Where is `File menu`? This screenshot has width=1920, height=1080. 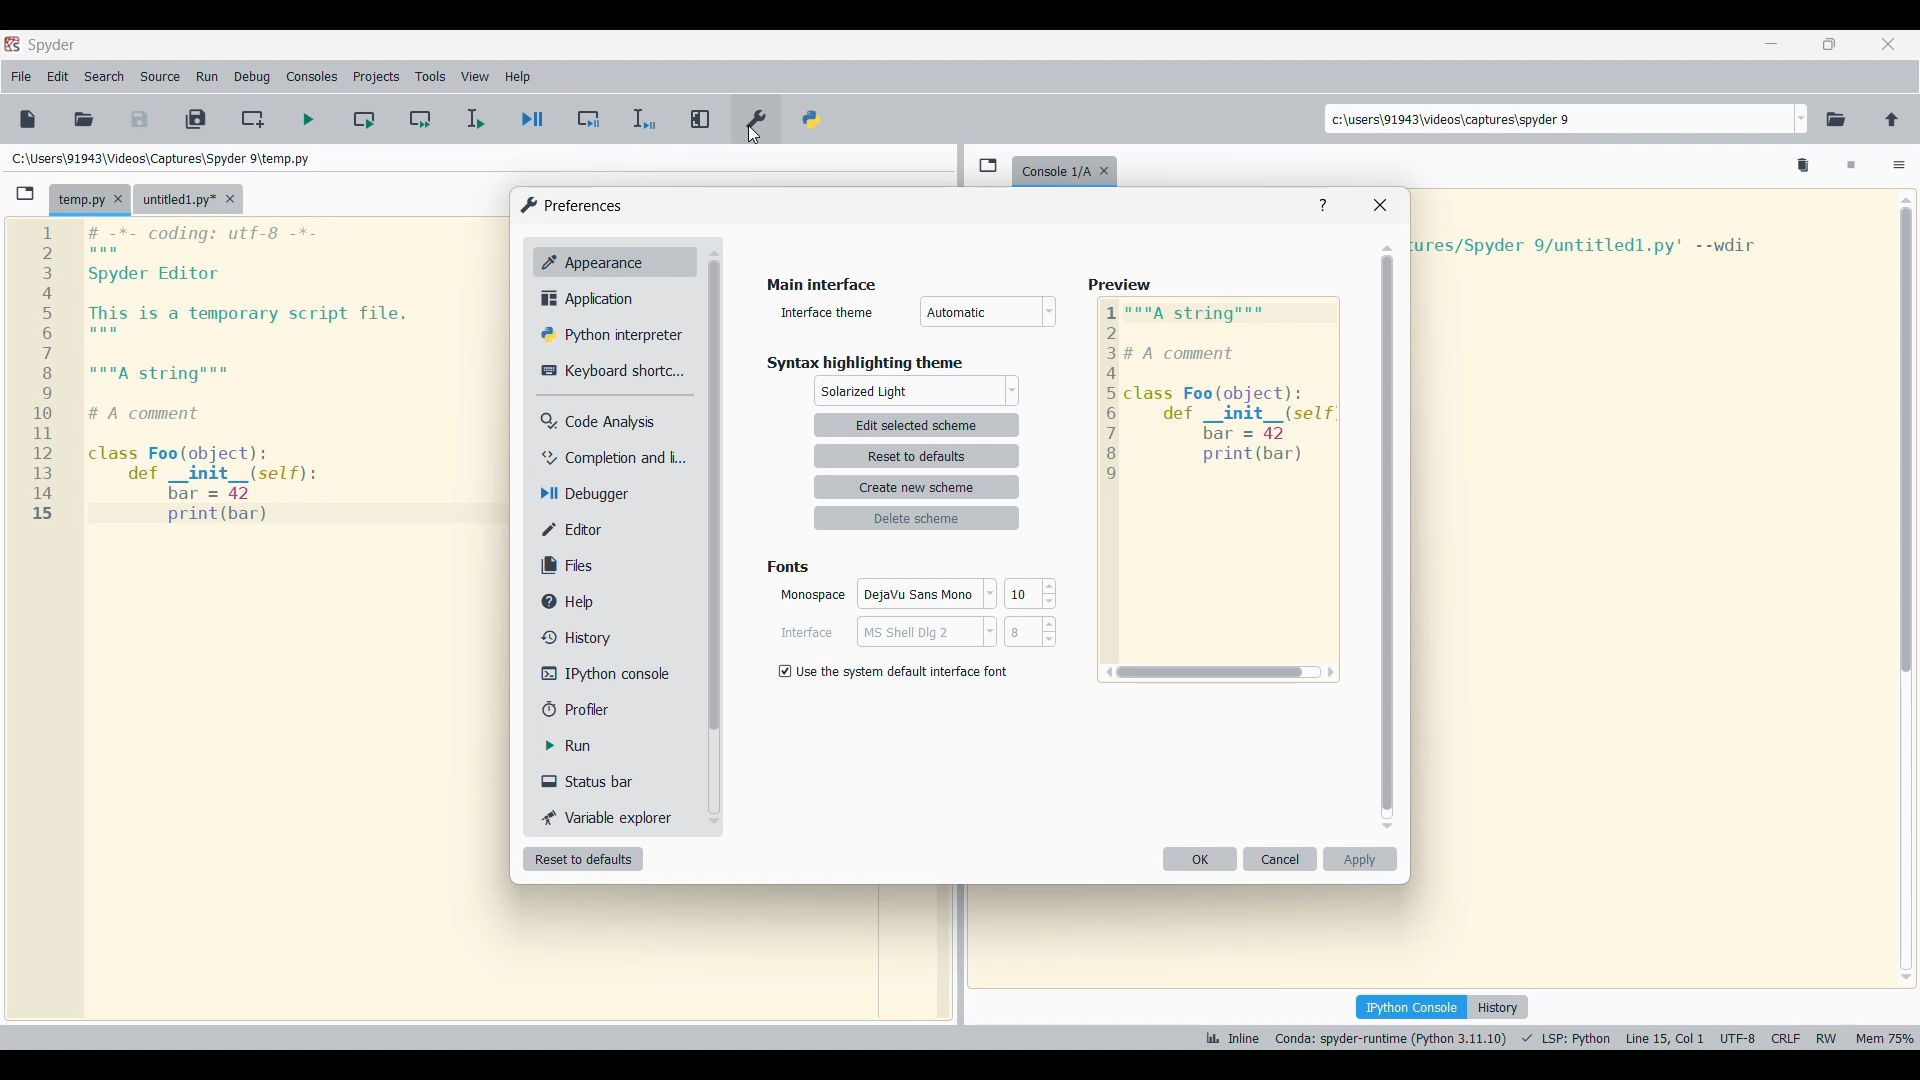
File menu is located at coordinates (22, 77).